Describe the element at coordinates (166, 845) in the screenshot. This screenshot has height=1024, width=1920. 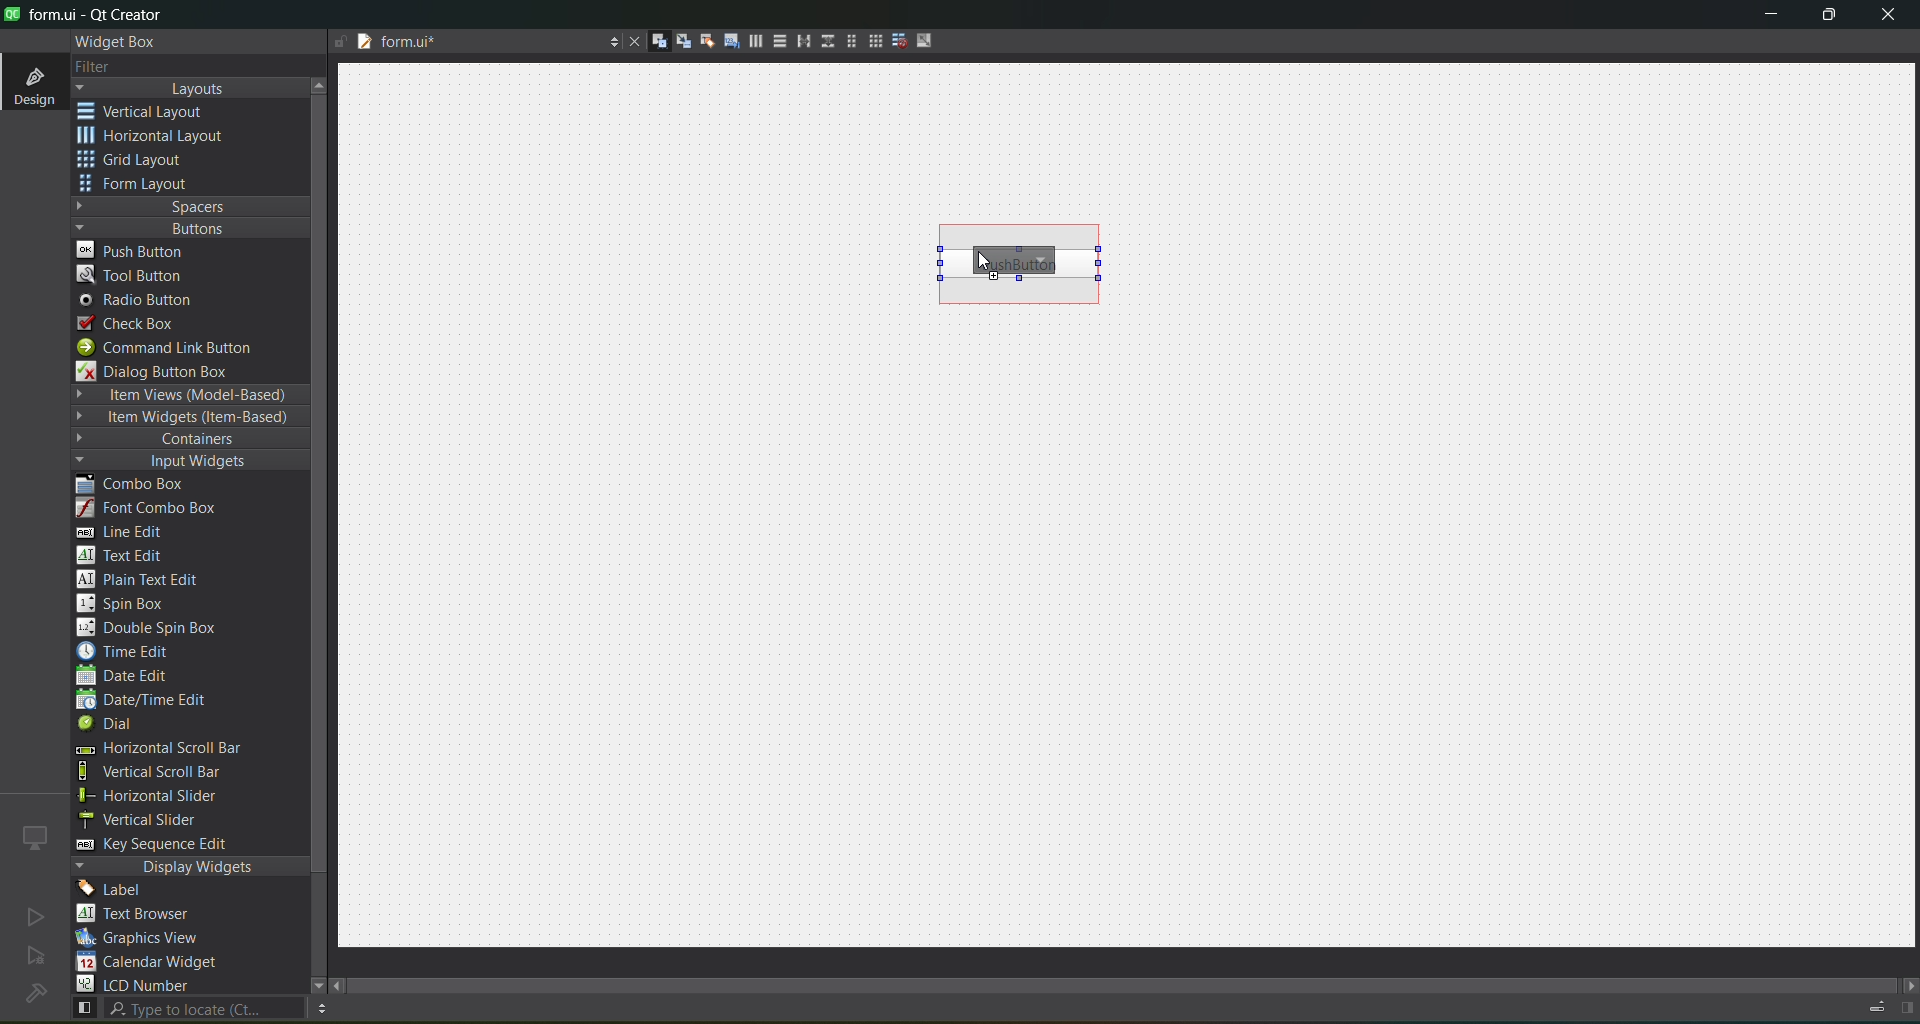
I see `key sequence edit` at that location.